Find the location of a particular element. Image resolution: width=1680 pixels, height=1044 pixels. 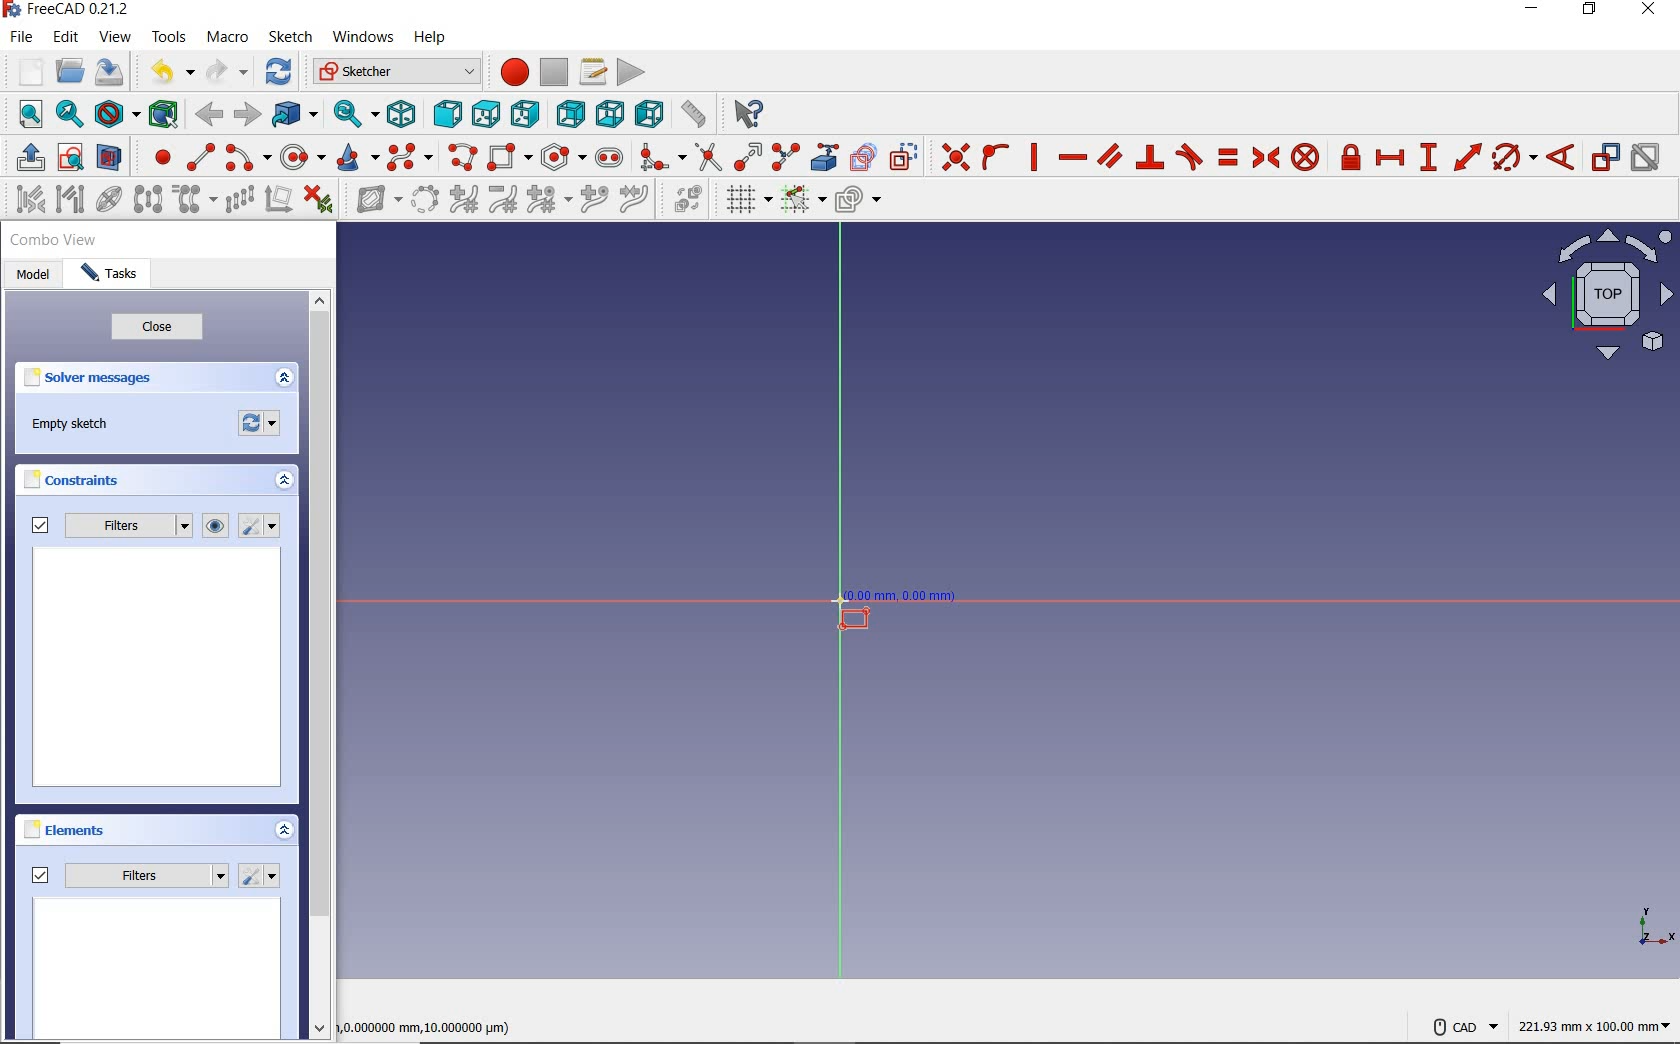

view sketch is located at coordinates (71, 158).